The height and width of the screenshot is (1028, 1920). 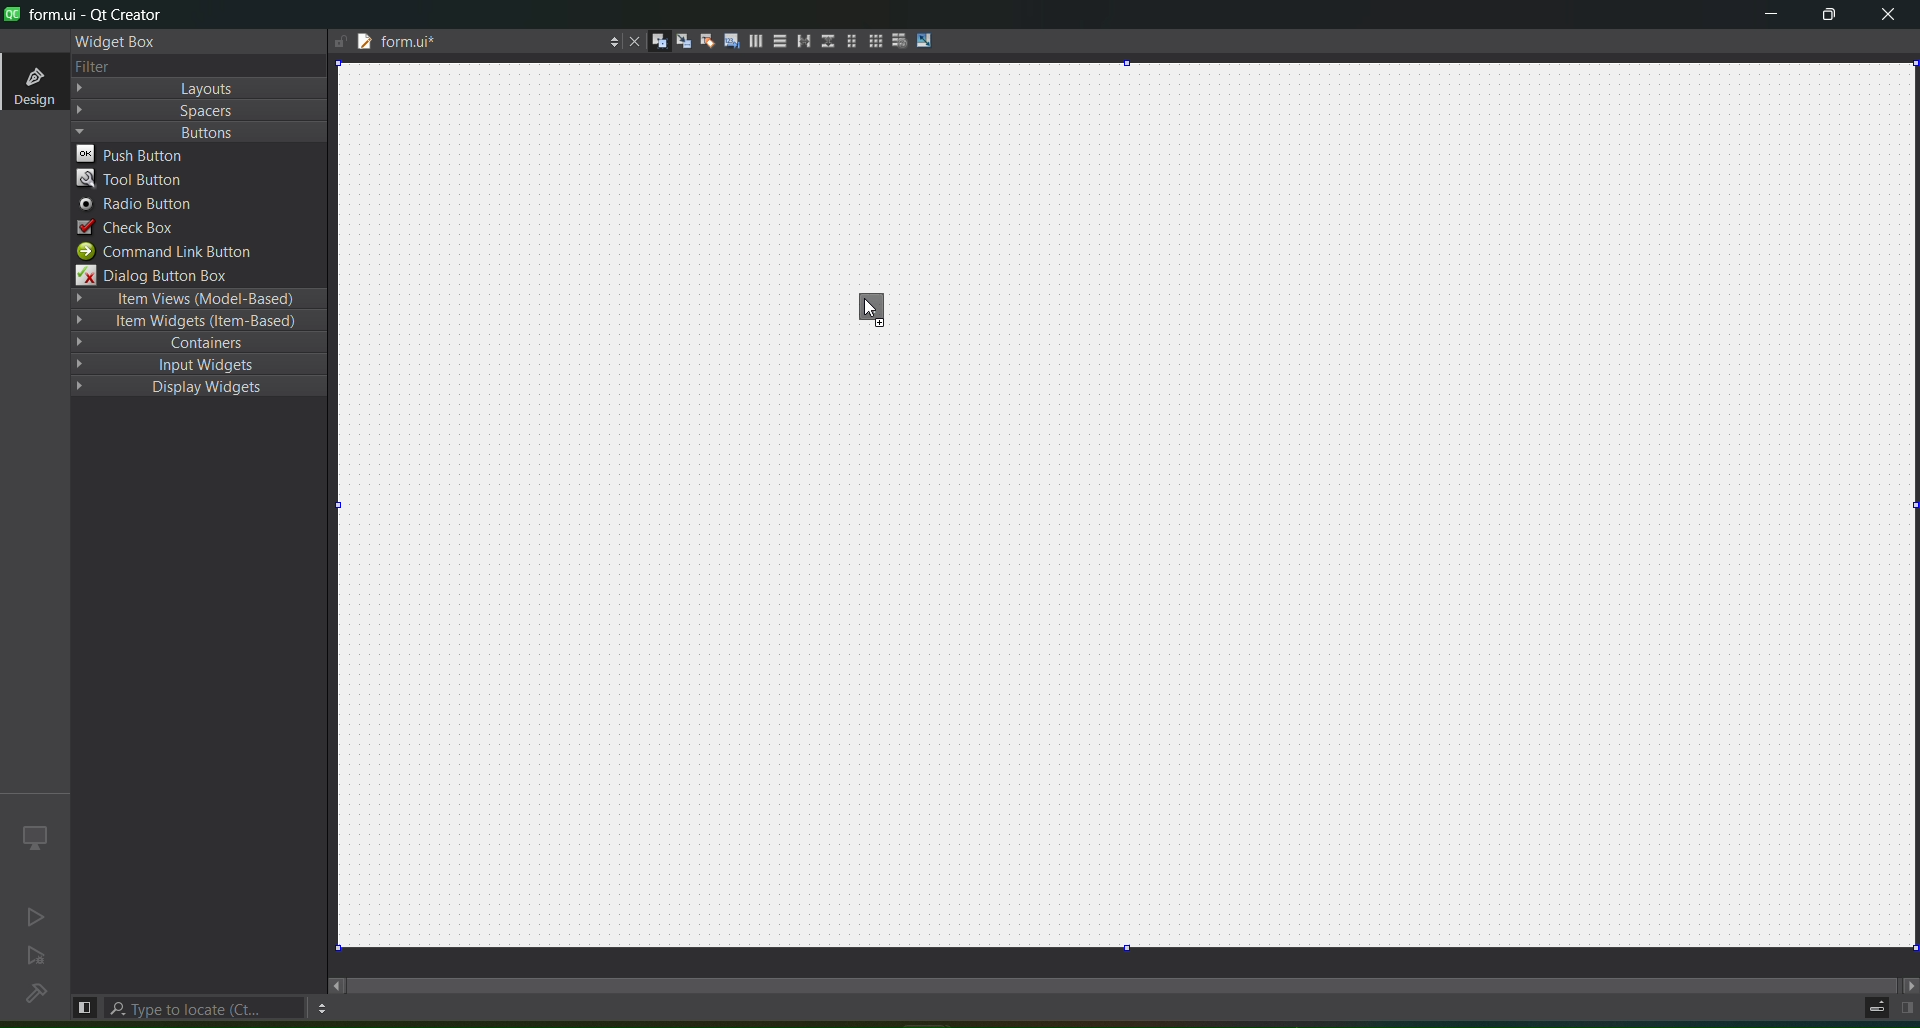 What do you see at coordinates (1120, 982) in the screenshot?
I see `scroll bar` at bounding box center [1120, 982].